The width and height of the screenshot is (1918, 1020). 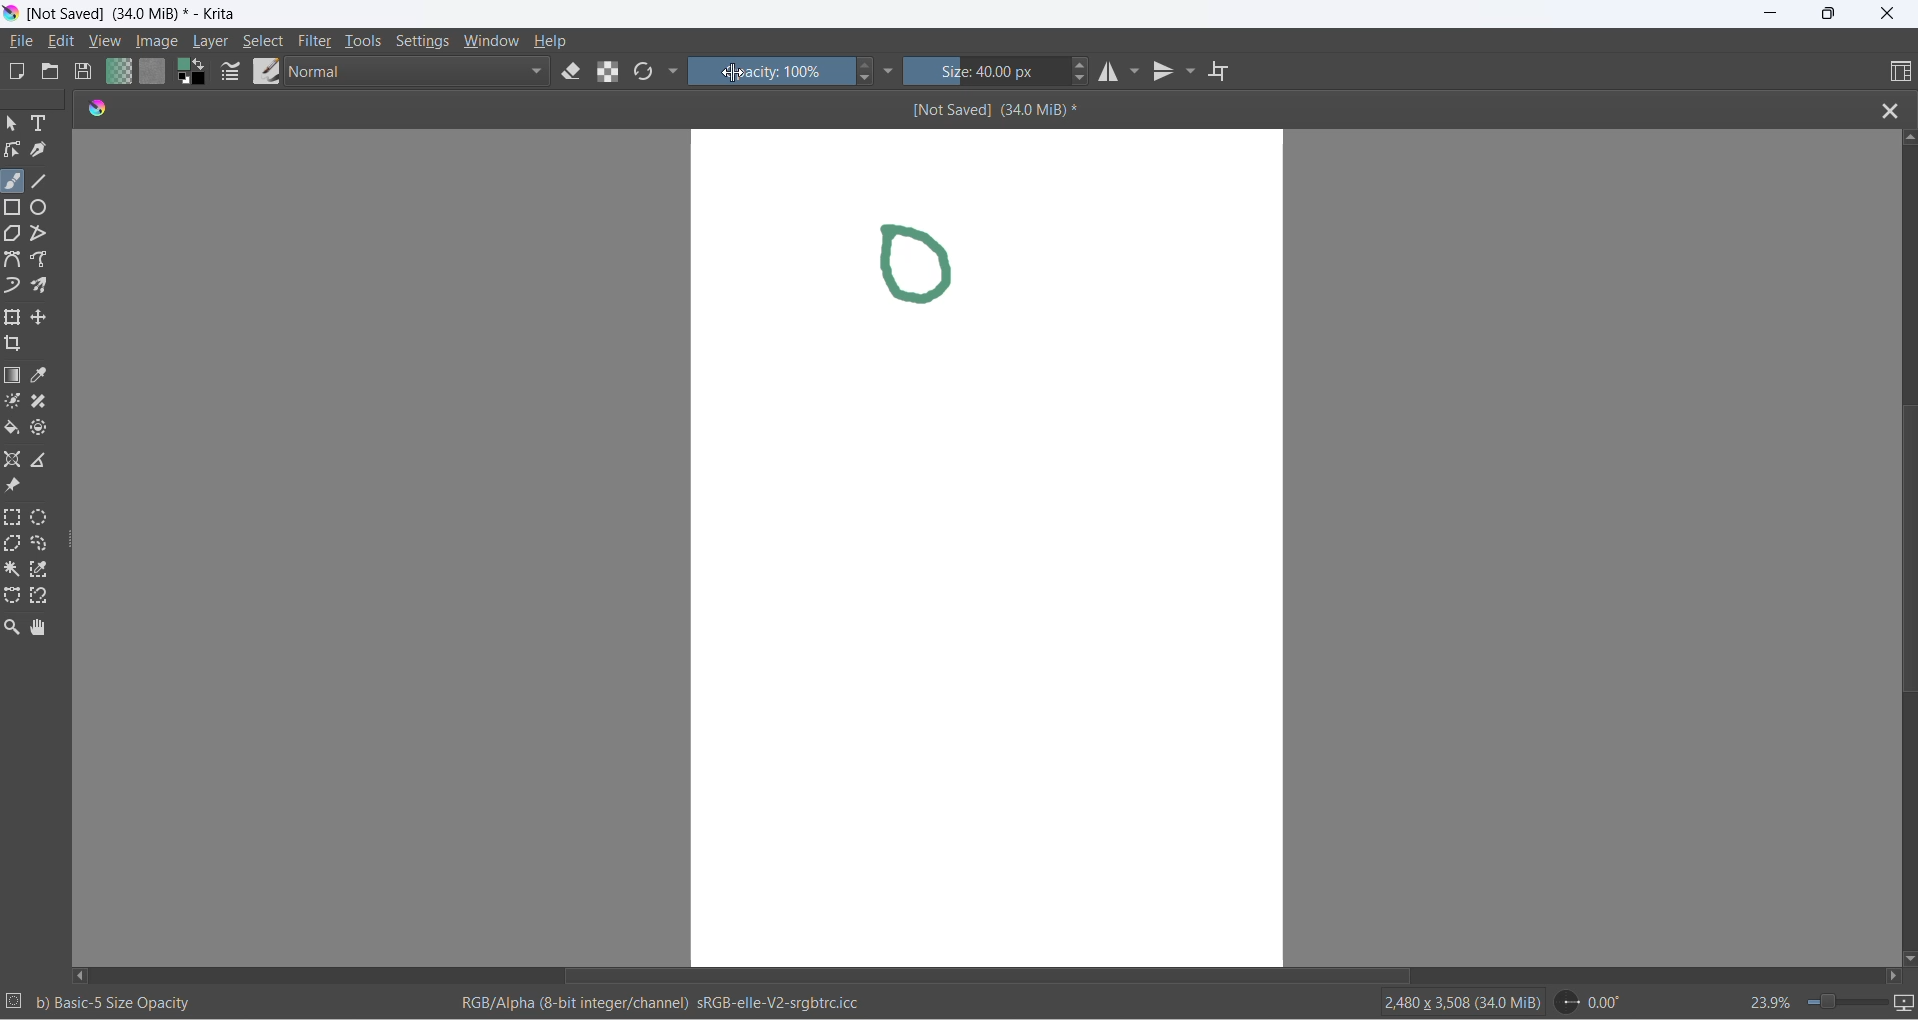 I want to click on freehand path tool, so click(x=47, y=260).